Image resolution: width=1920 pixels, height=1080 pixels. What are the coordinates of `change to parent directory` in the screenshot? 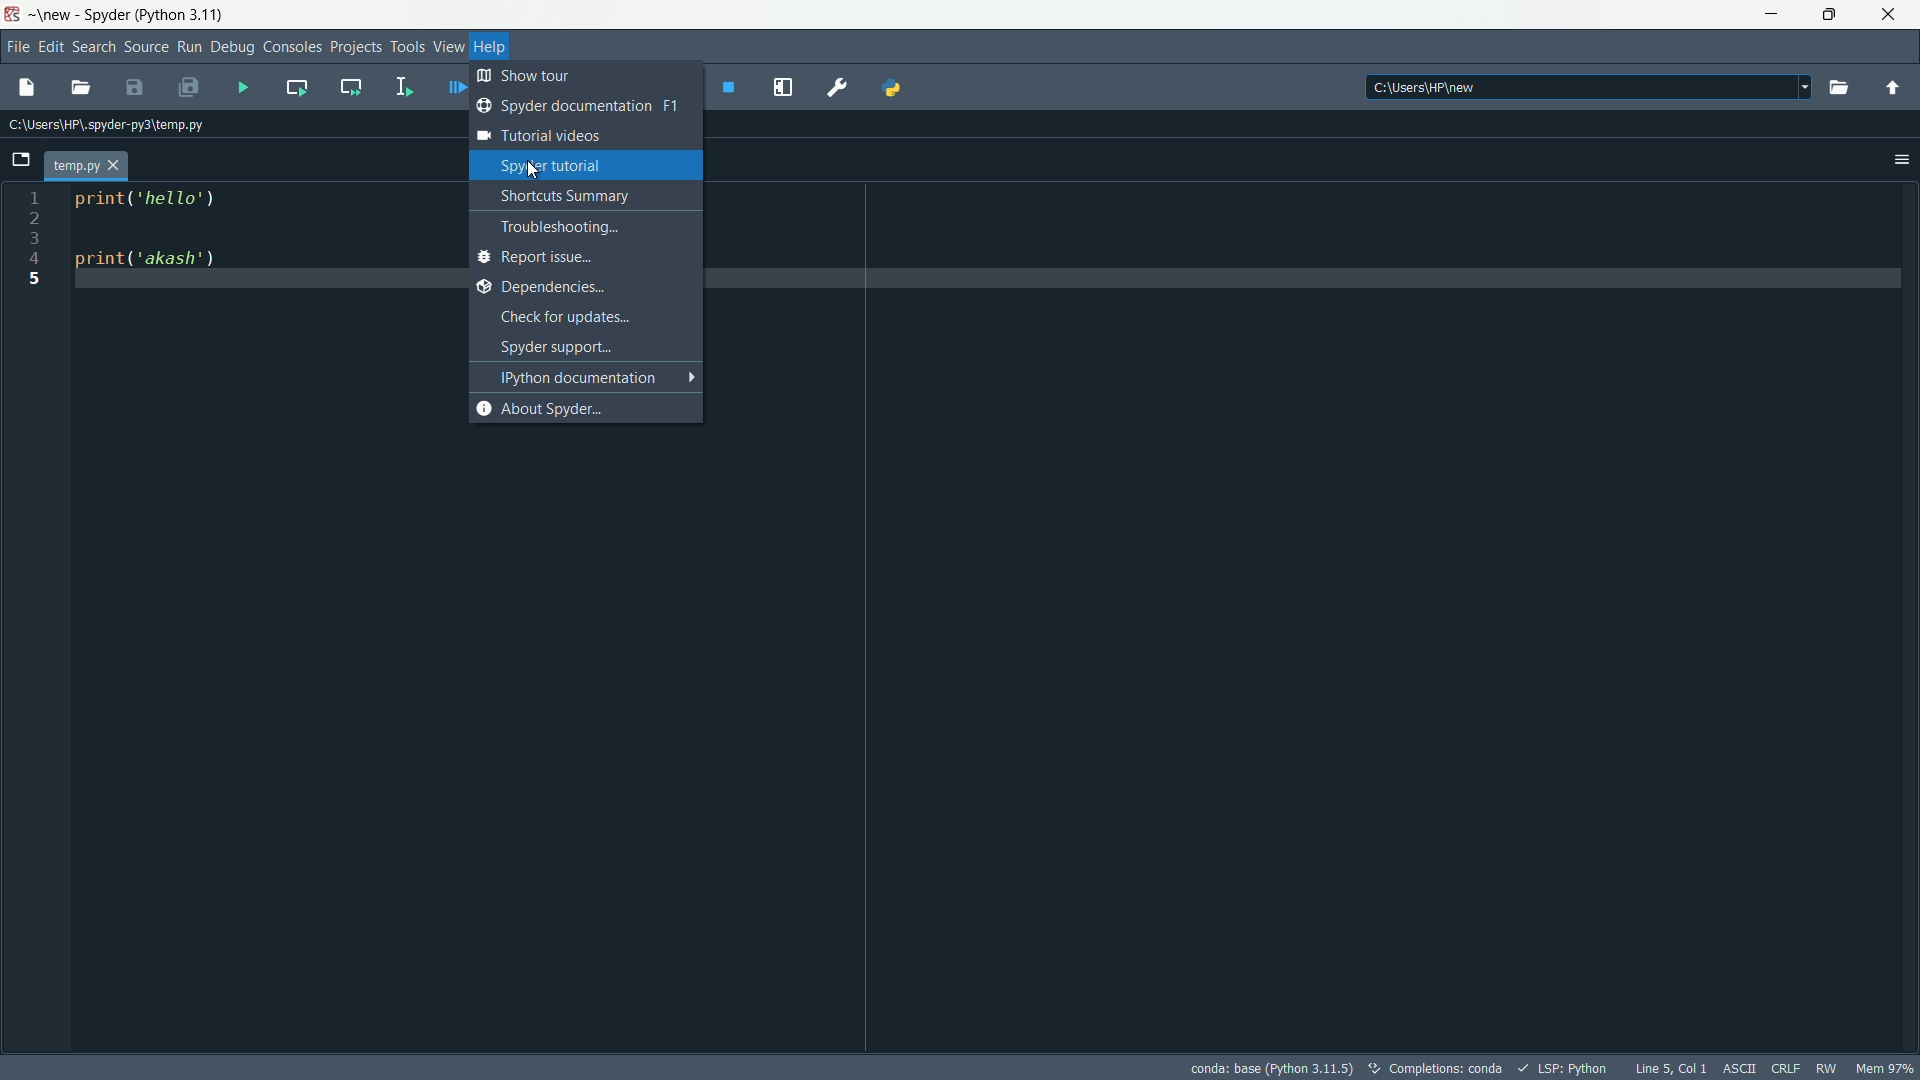 It's located at (1894, 87).